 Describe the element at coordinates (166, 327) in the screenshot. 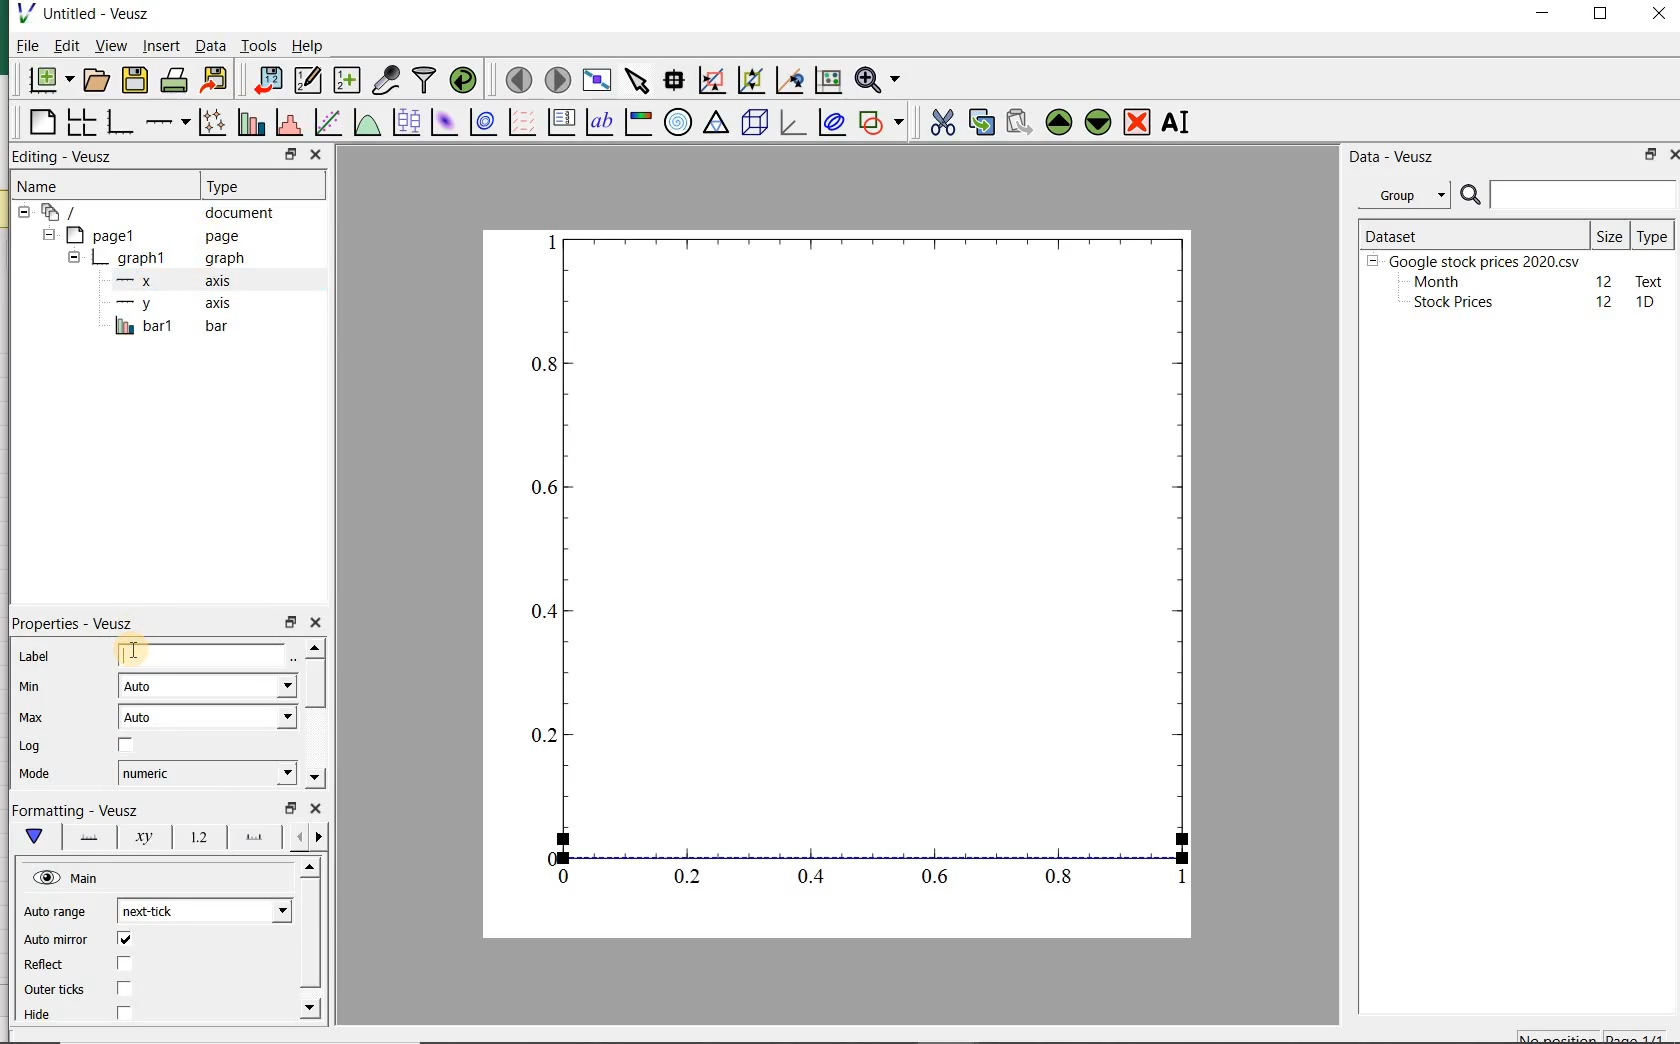

I see `bar1` at that location.